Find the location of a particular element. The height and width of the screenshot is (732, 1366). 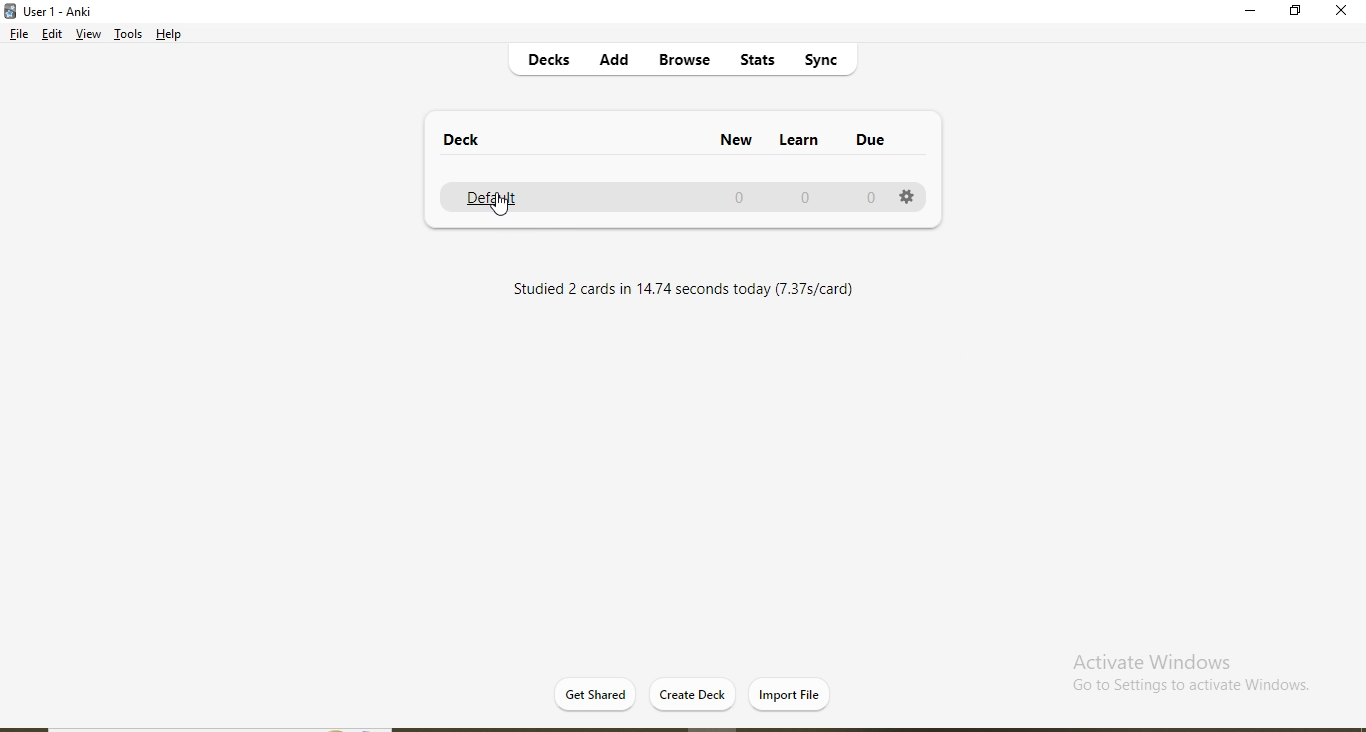

view is located at coordinates (88, 36).